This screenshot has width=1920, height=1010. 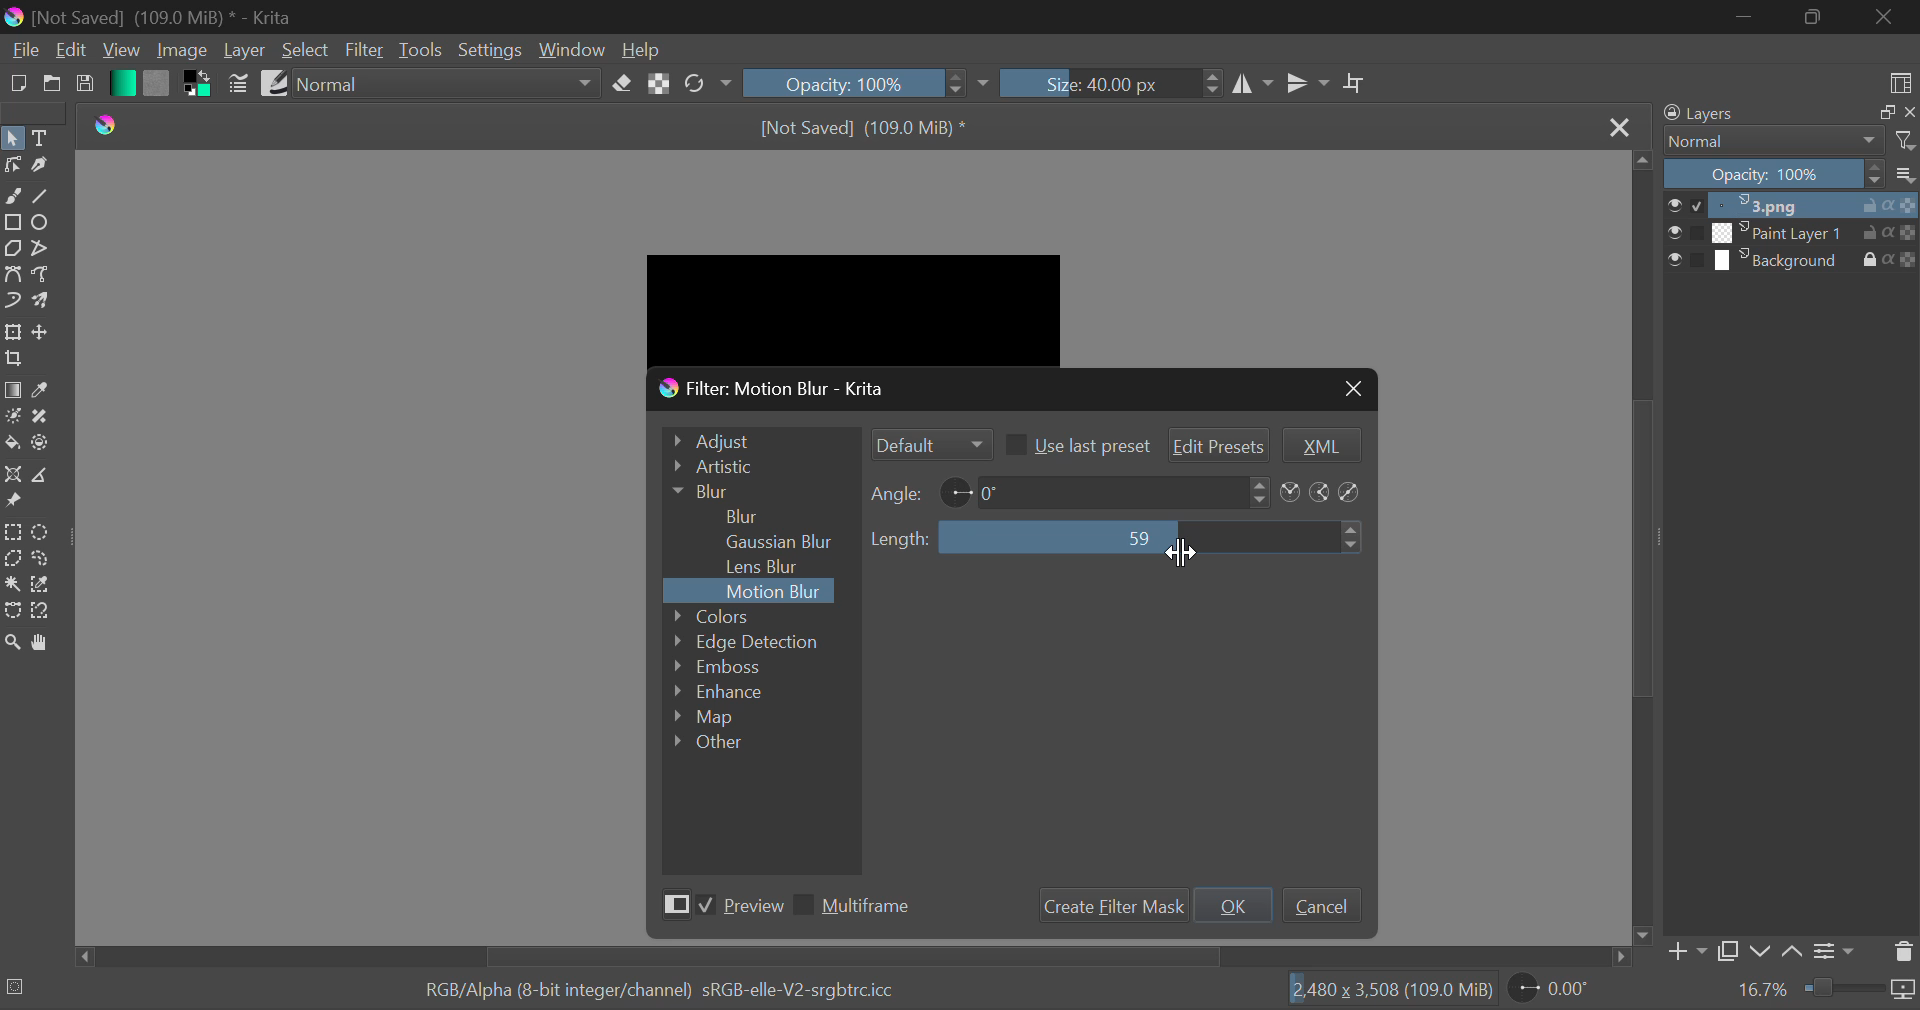 I want to click on Fill, so click(x=12, y=442).